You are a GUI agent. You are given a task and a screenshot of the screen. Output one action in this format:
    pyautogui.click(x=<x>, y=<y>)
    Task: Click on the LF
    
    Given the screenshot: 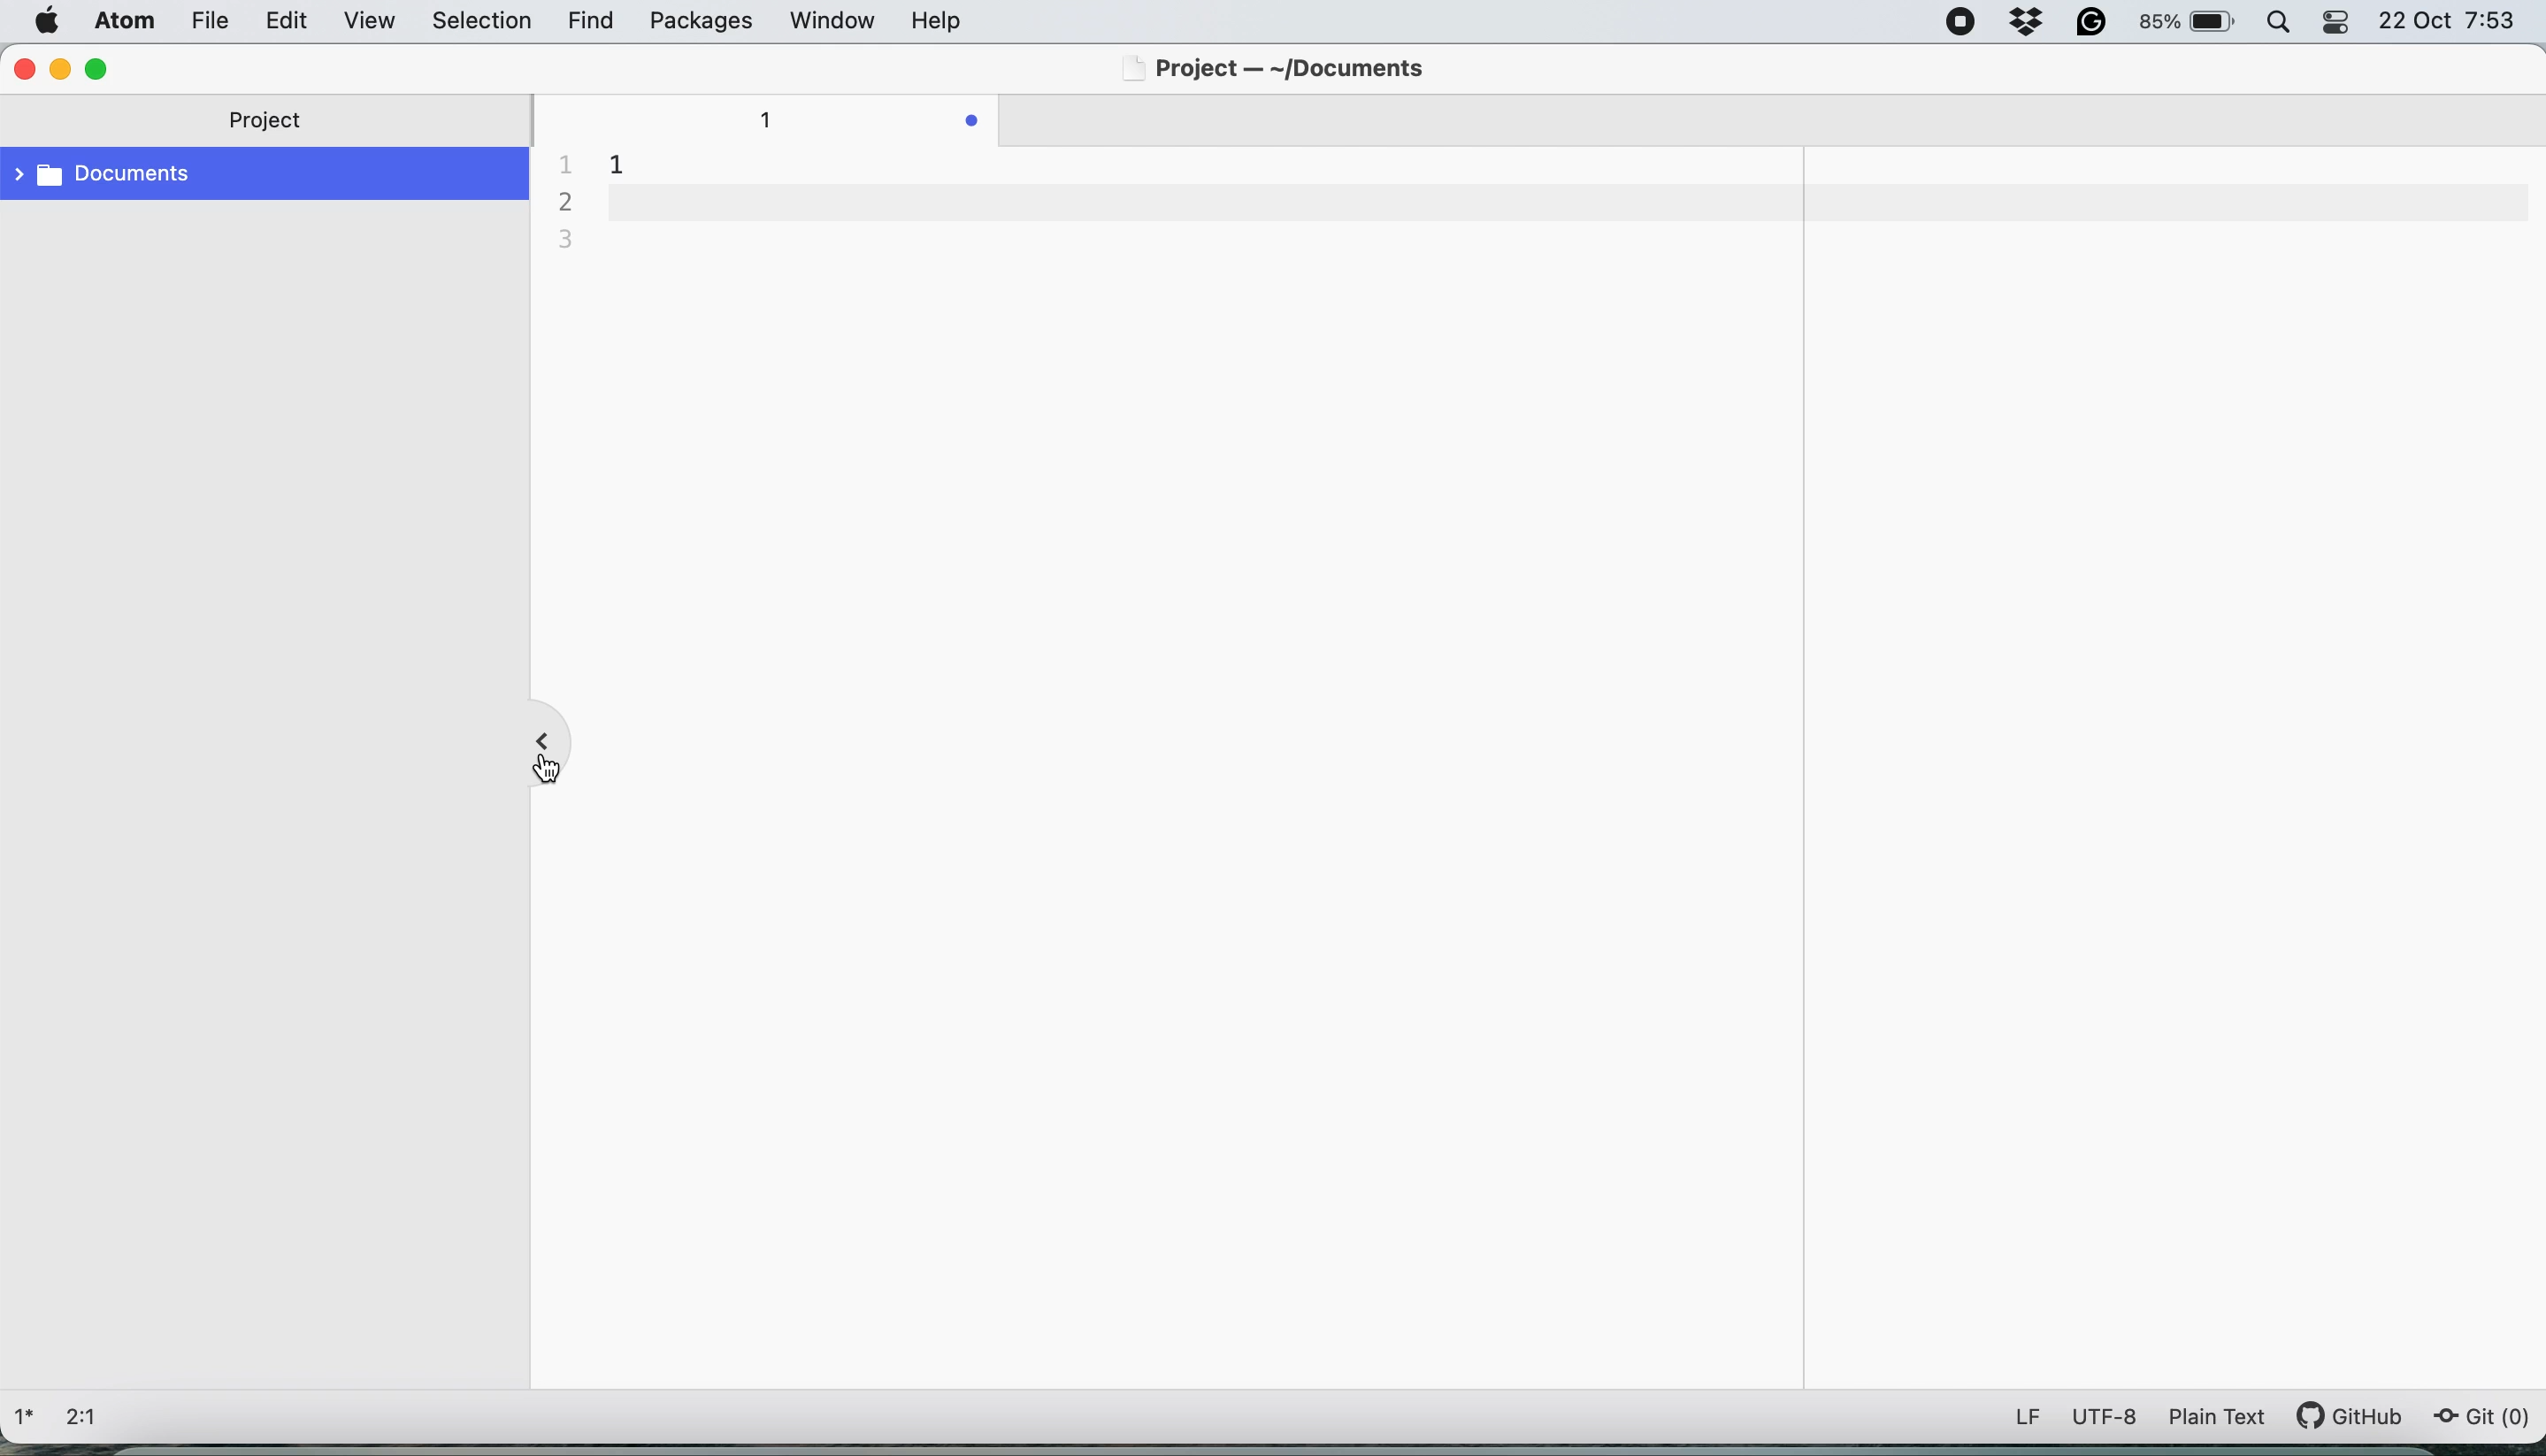 What is the action you would take?
    pyautogui.click(x=2016, y=1416)
    